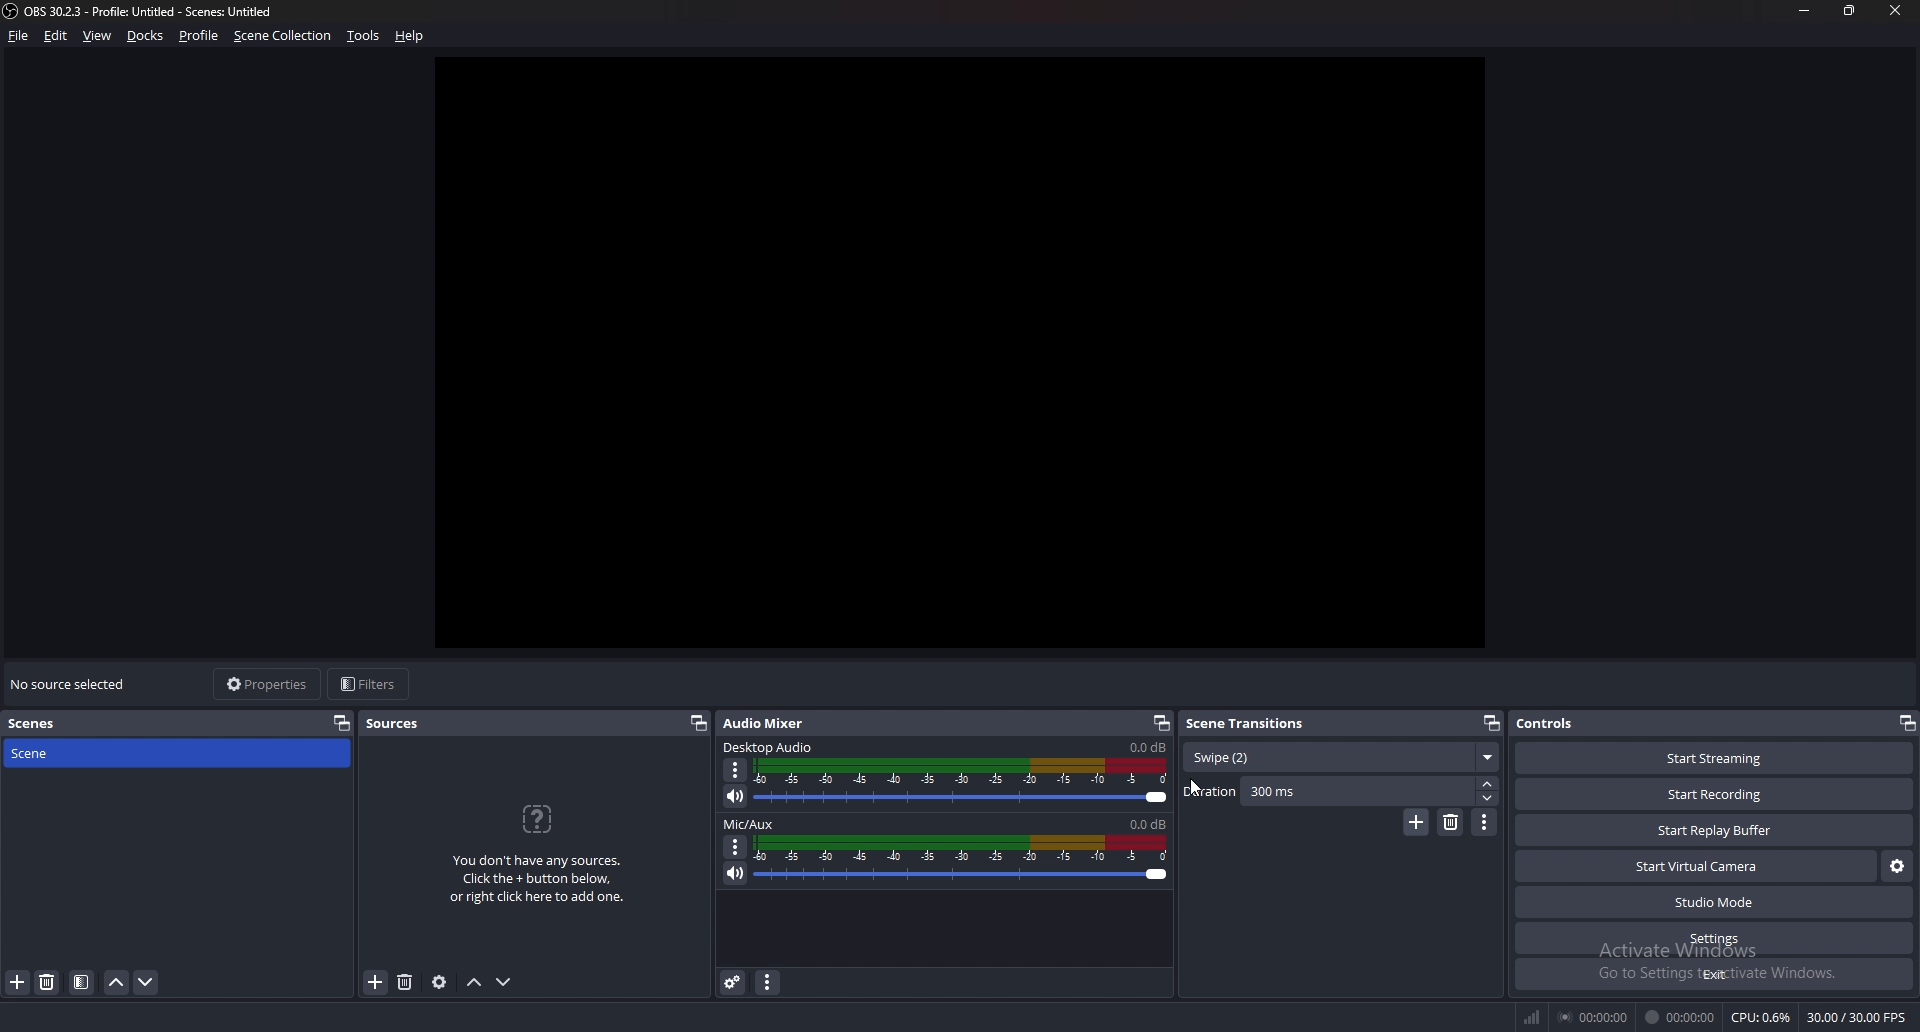 This screenshot has width=1920, height=1032. Describe the element at coordinates (1195, 790) in the screenshot. I see `cursor` at that location.